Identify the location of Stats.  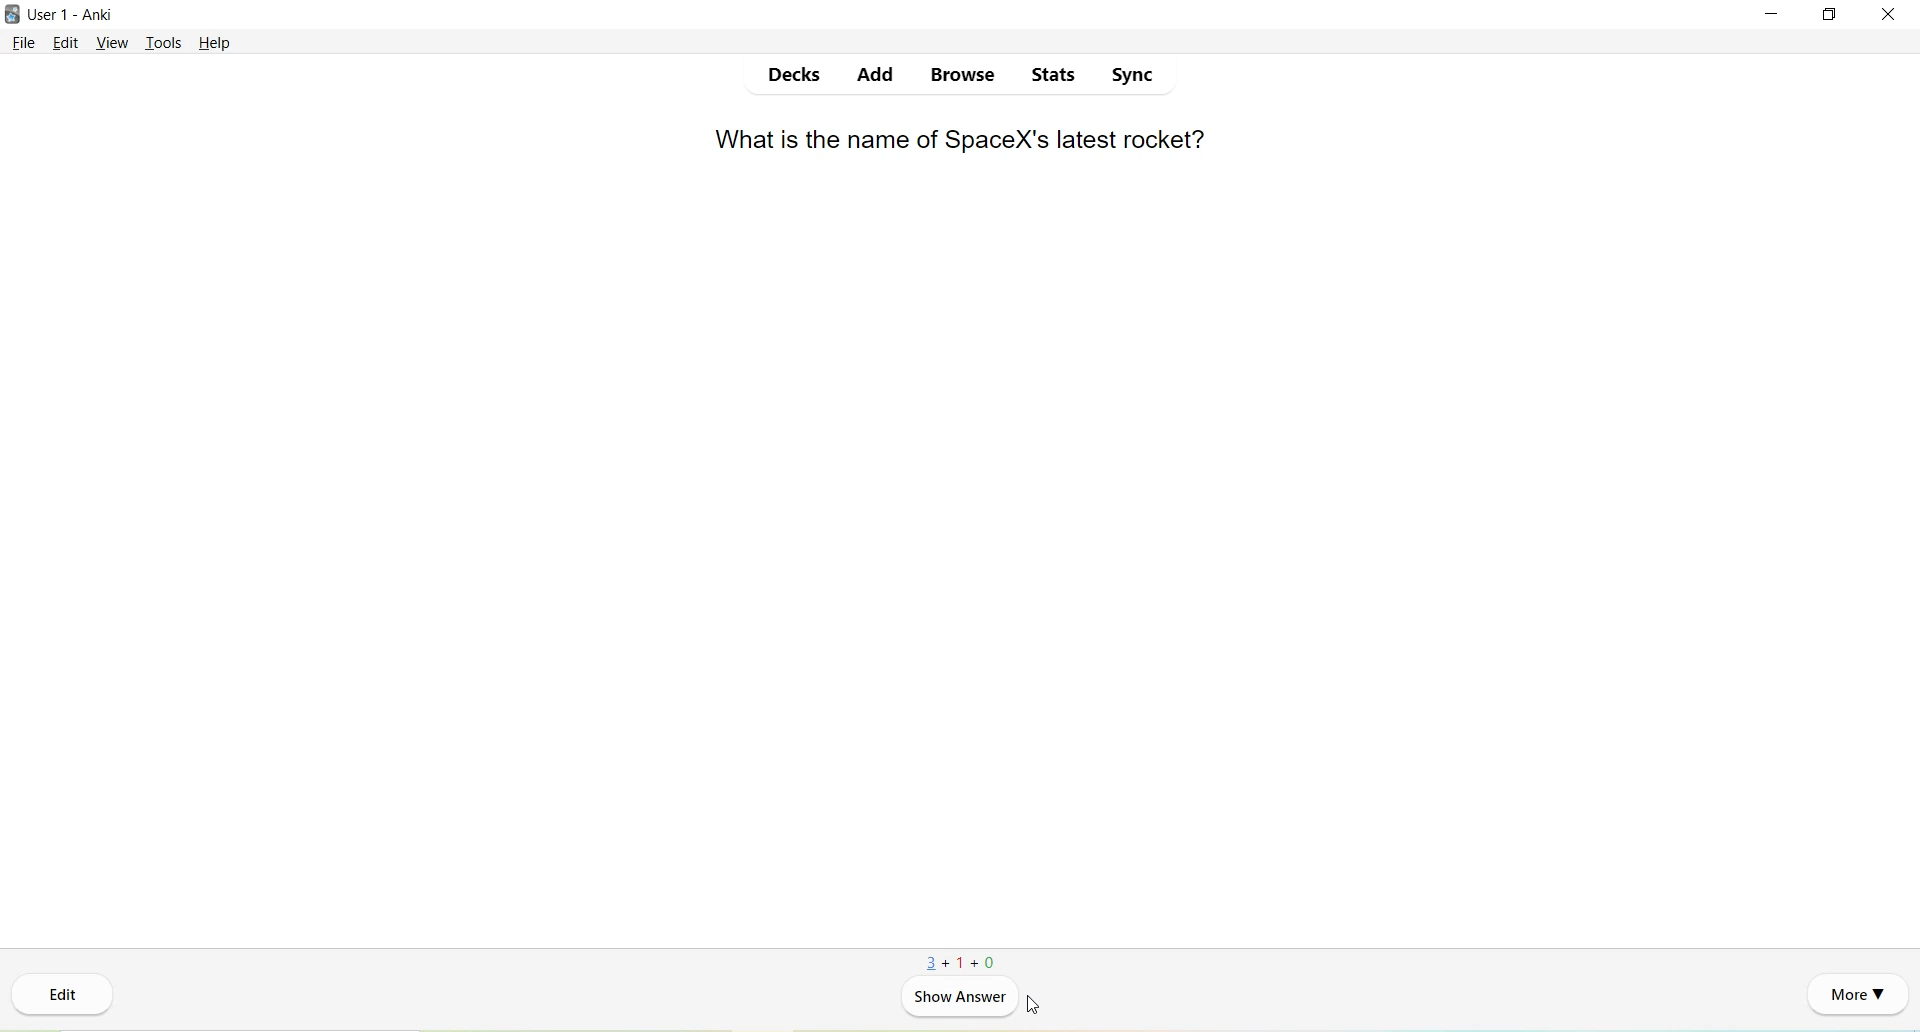
(1054, 77).